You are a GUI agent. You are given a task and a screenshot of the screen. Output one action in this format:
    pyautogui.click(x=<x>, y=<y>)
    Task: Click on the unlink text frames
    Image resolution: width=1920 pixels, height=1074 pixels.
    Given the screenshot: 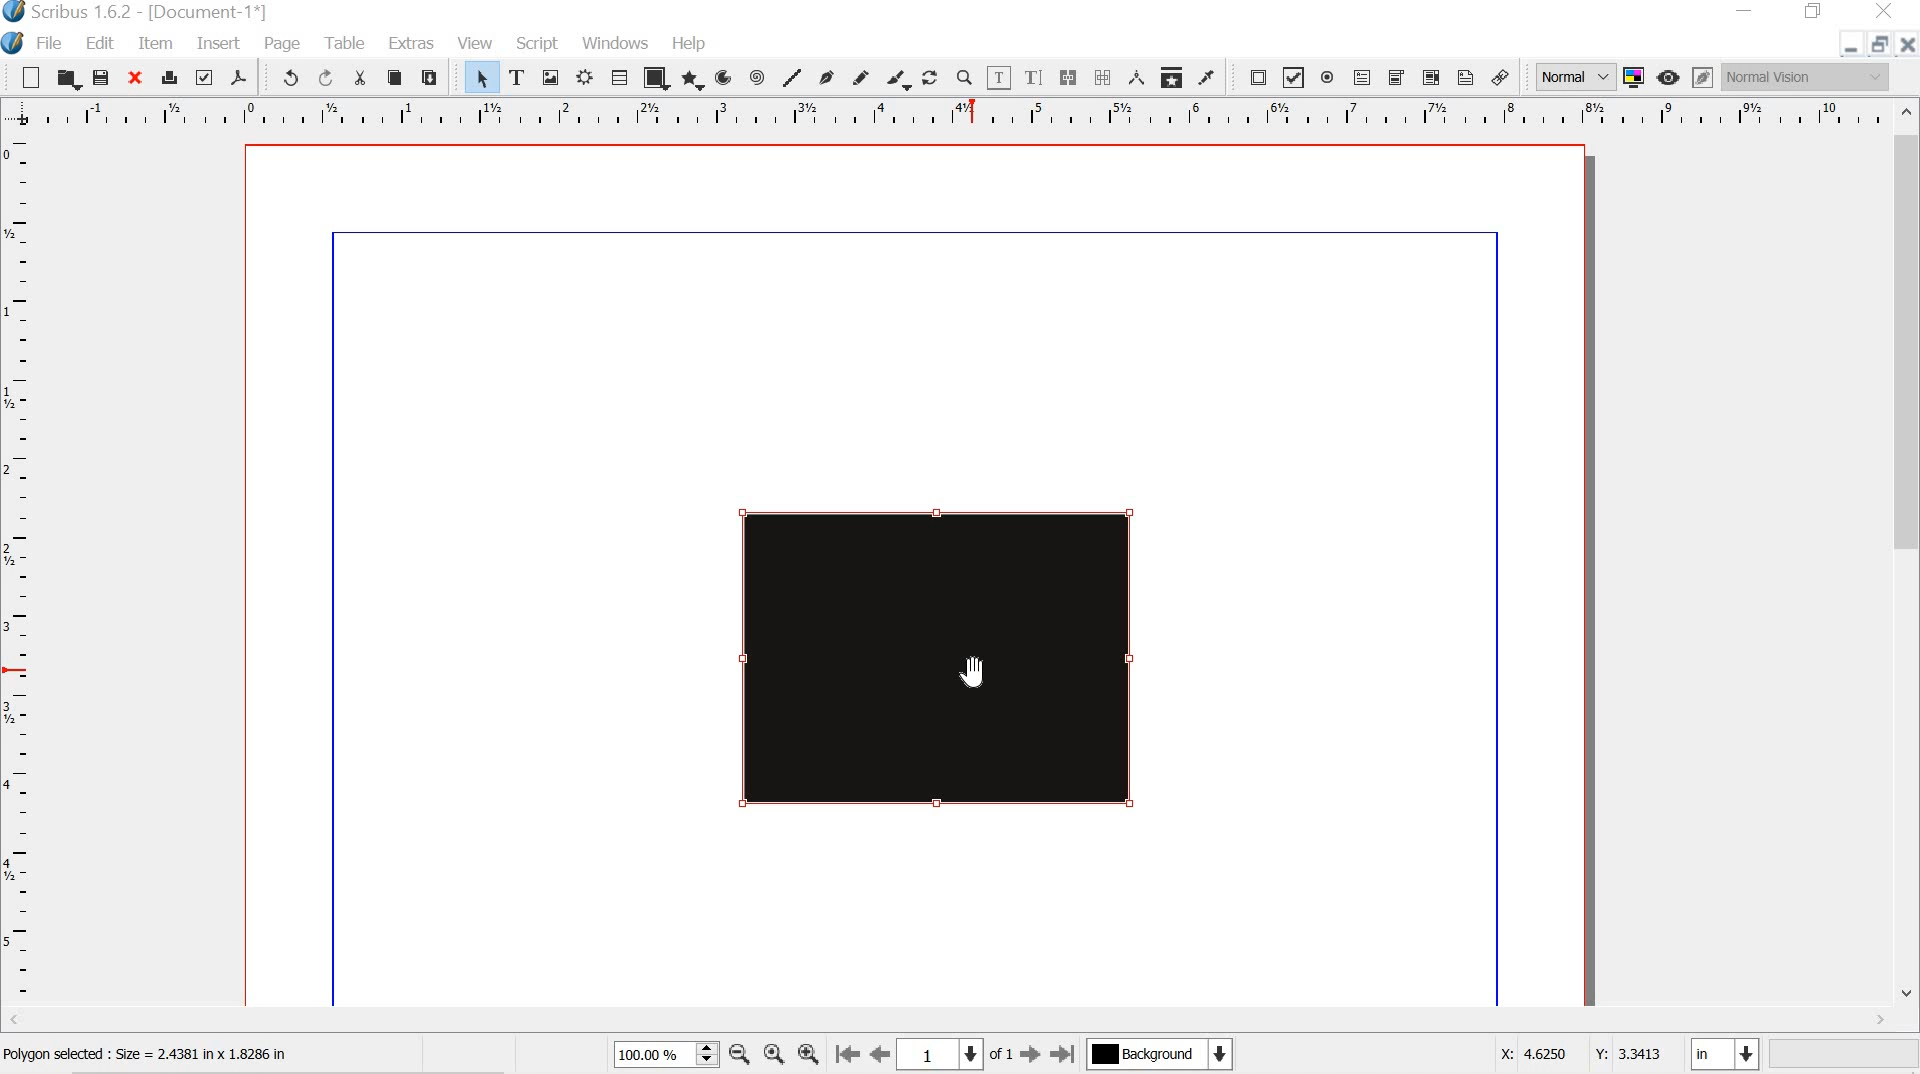 What is the action you would take?
    pyautogui.click(x=1100, y=77)
    